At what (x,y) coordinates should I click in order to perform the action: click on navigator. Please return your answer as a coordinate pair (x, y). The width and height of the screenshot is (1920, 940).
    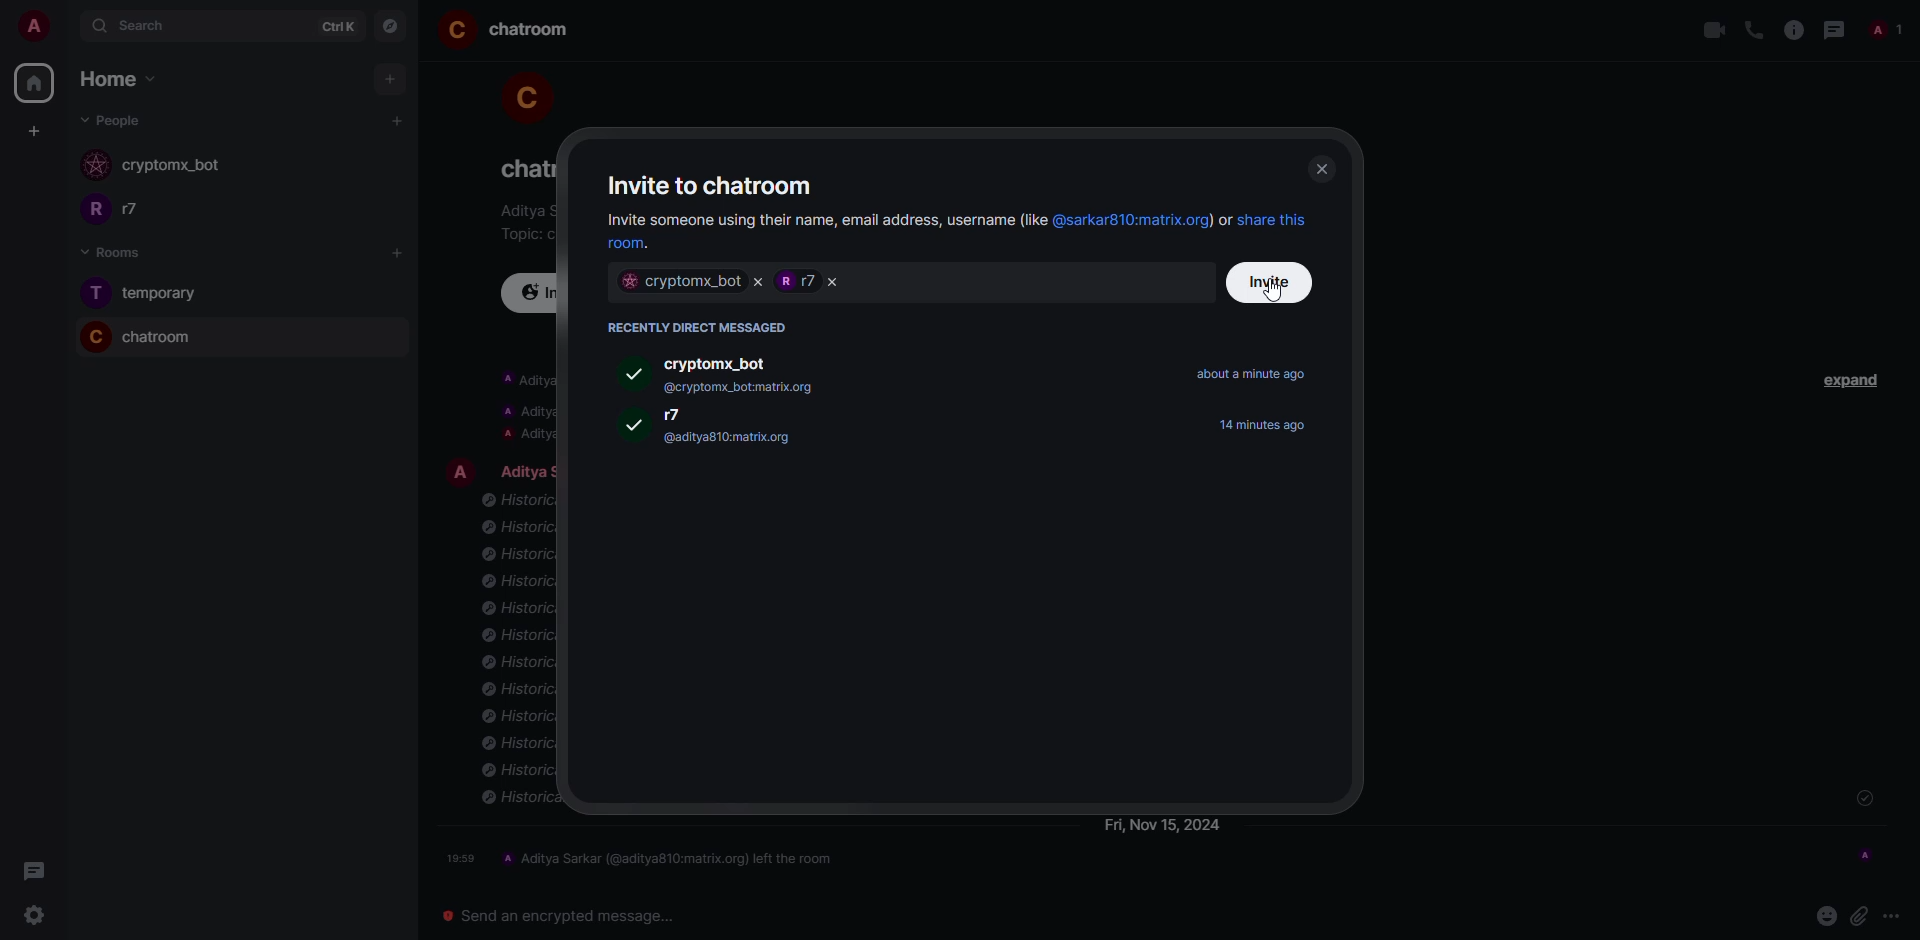
    Looking at the image, I should click on (392, 27).